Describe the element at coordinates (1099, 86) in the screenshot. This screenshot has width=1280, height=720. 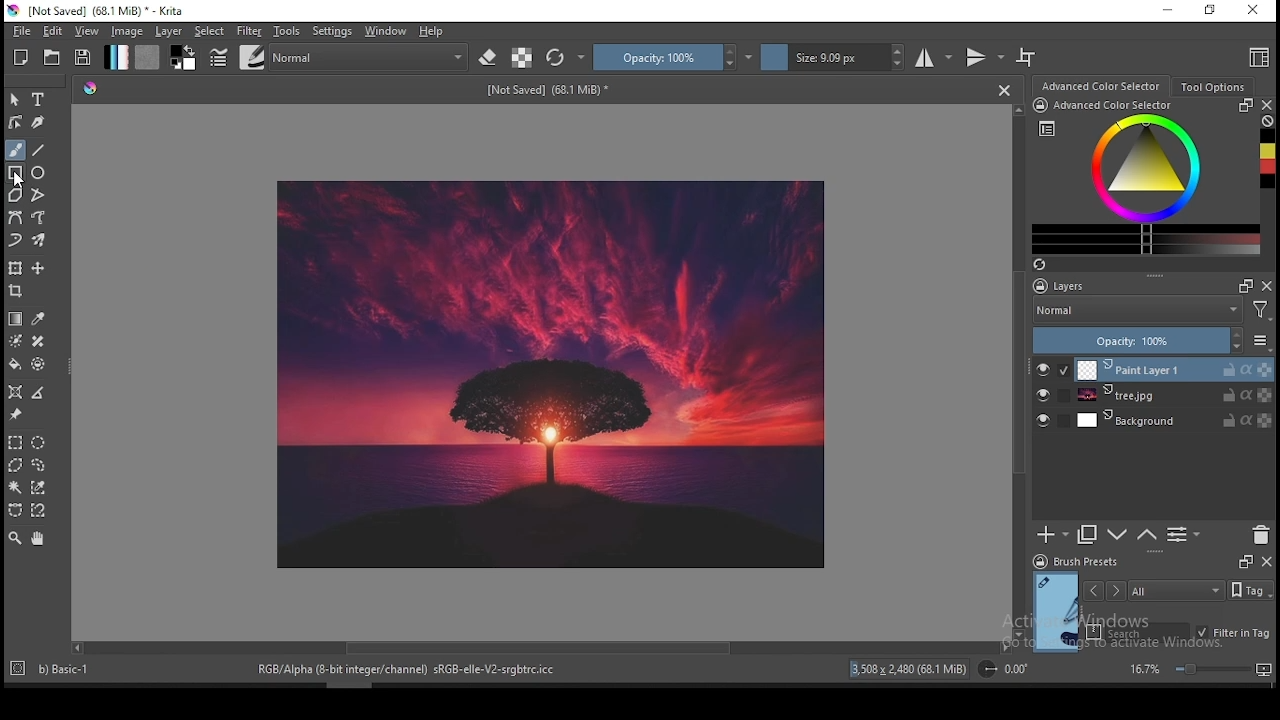
I see `advance color selector` at that location.